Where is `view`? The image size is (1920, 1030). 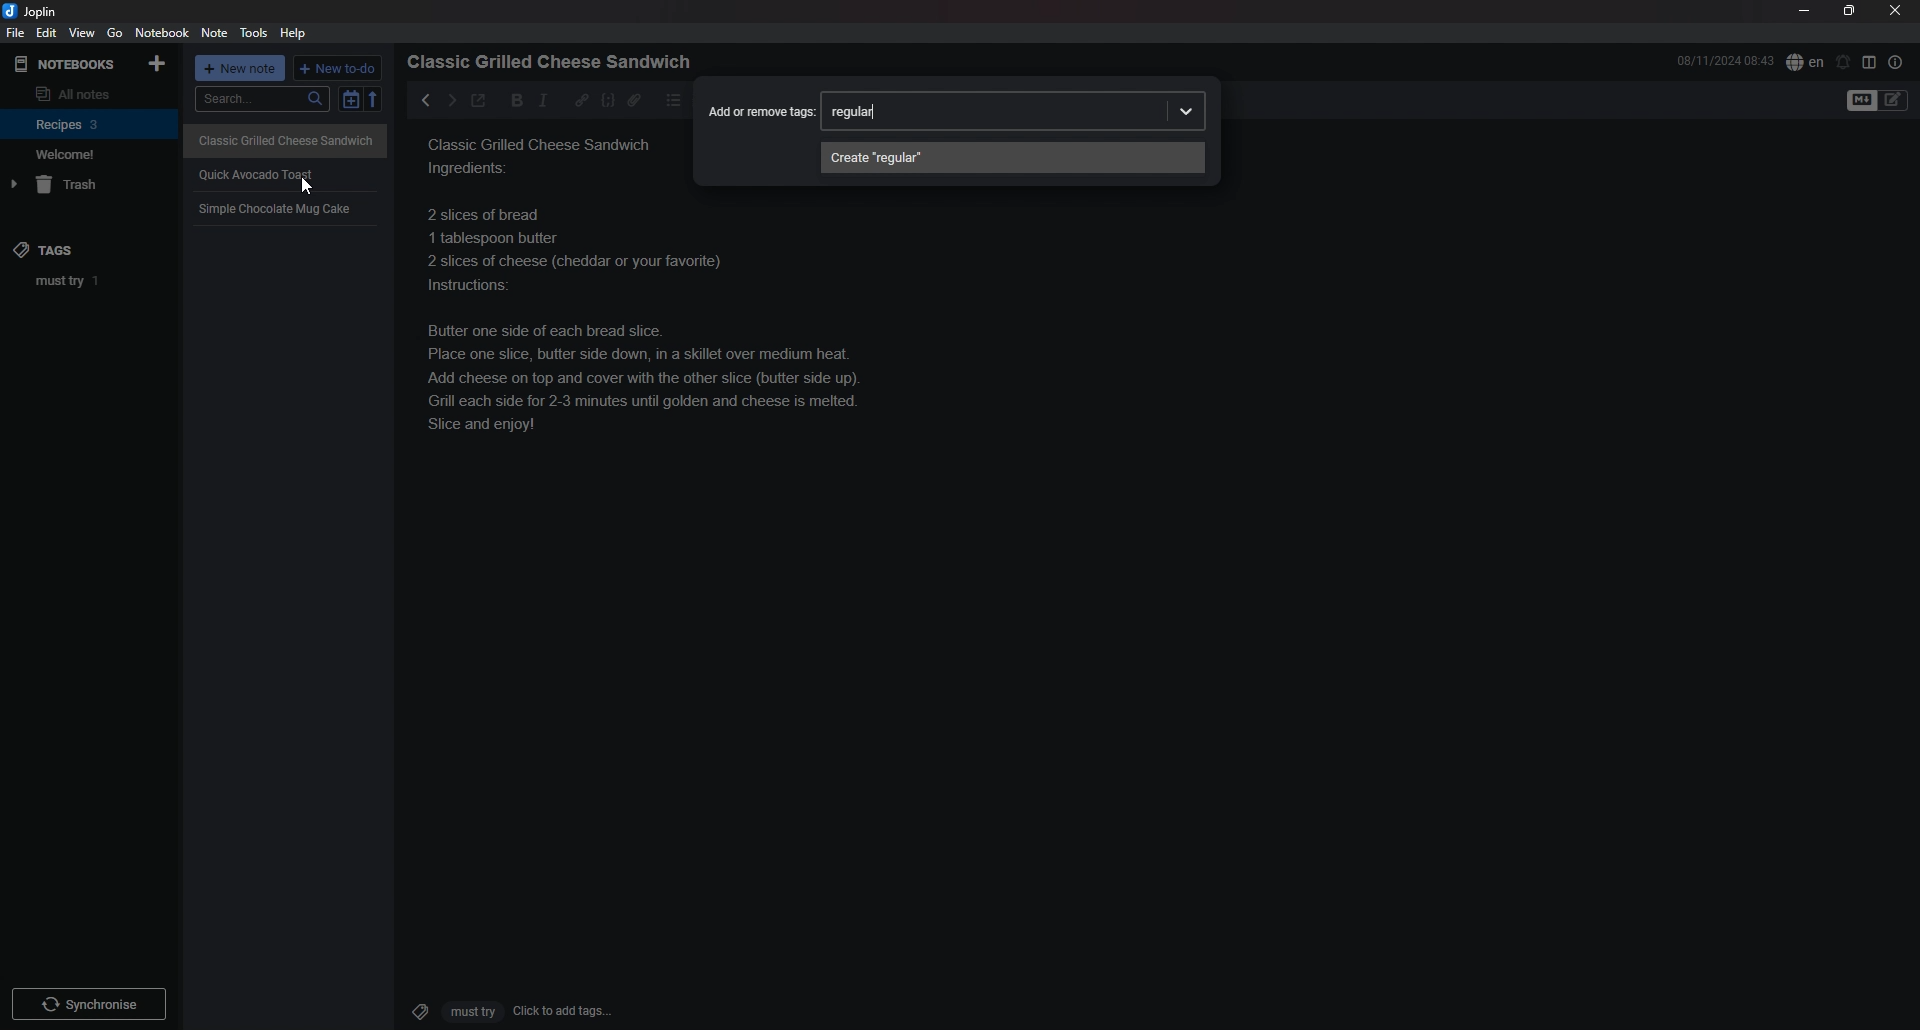
view is located at coordinates (81, 33).